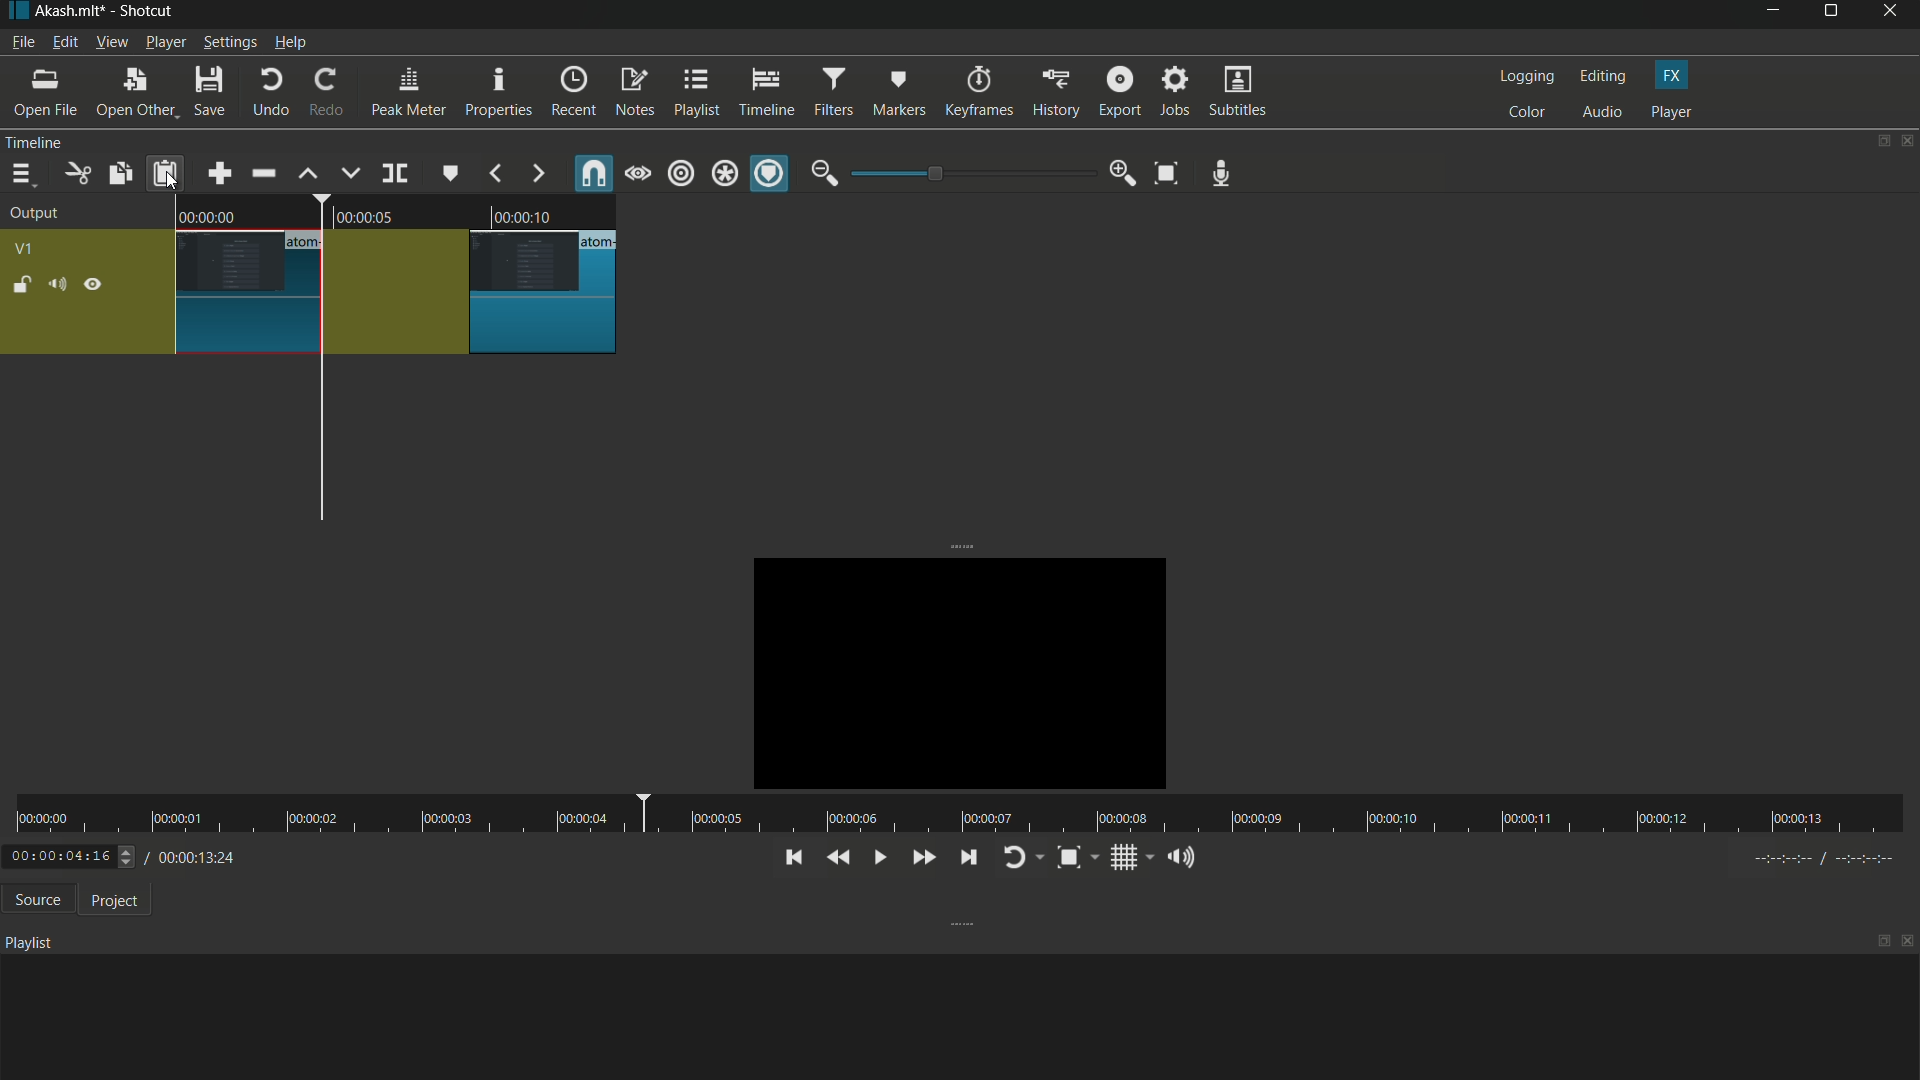 Image resolution: width=1920 pixels, height=1080 pixels. I want to click on split as playhead, so click(393, 174).